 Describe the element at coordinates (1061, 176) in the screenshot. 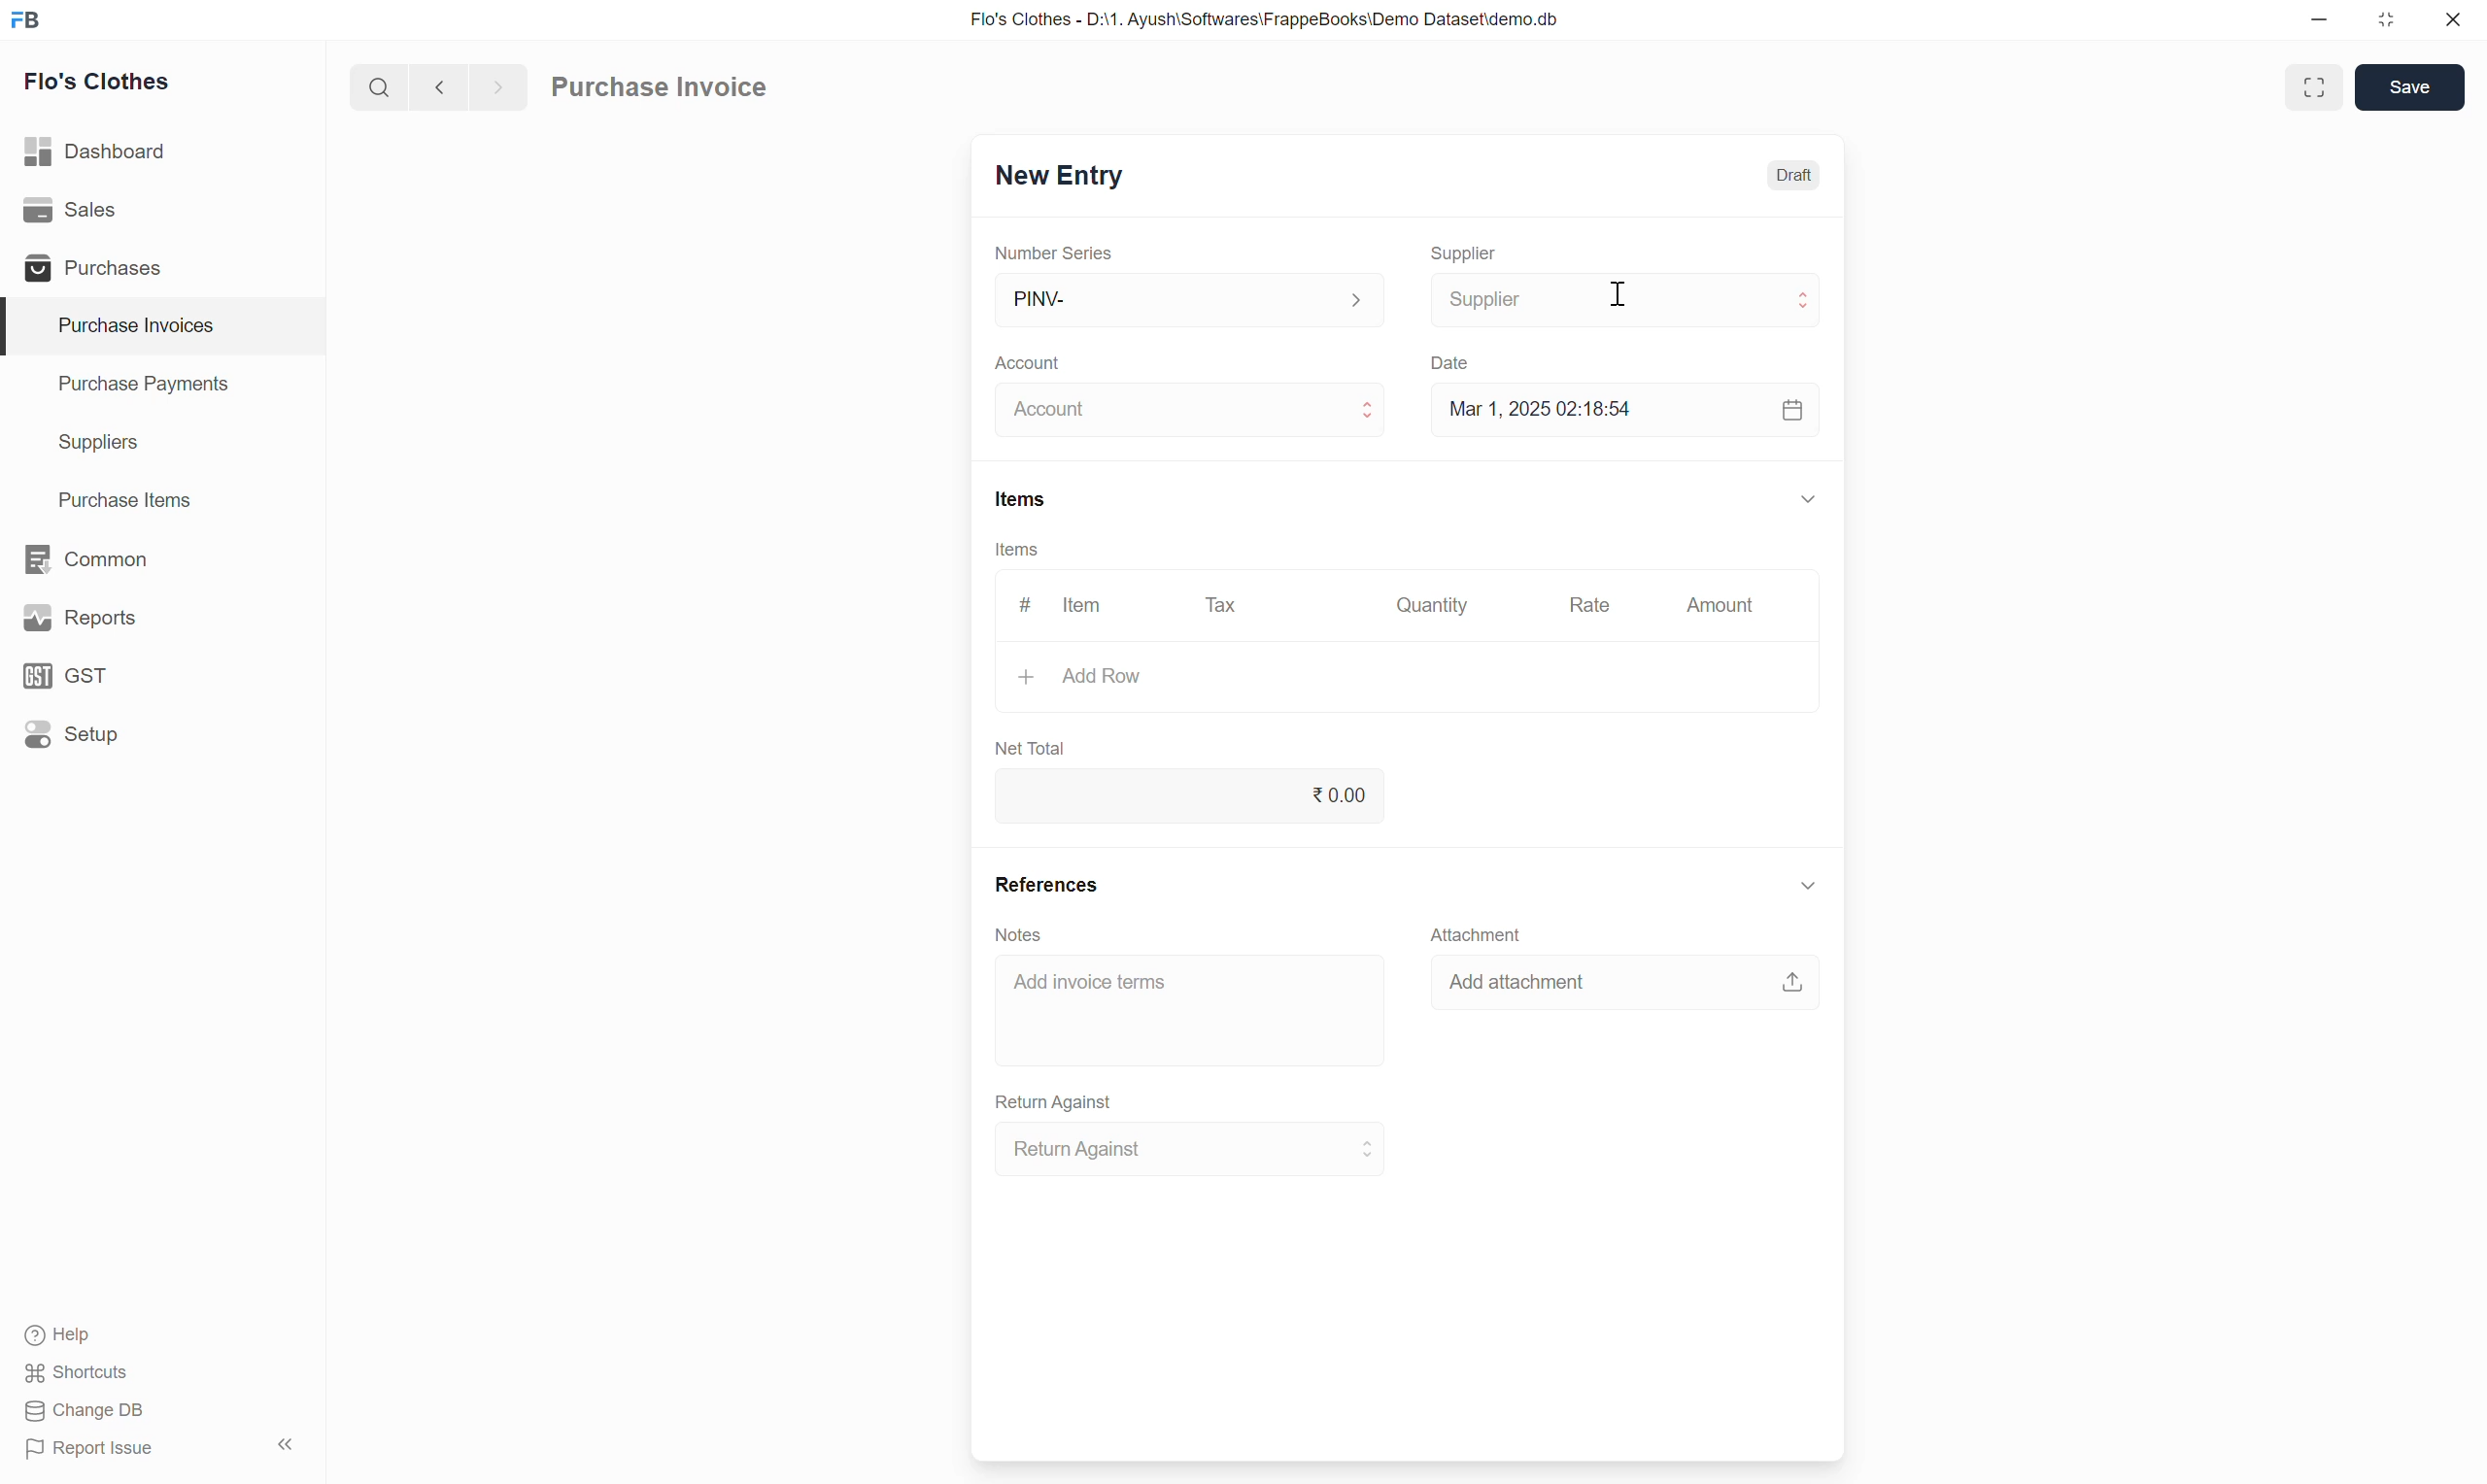

I see `New Entry` at that location.